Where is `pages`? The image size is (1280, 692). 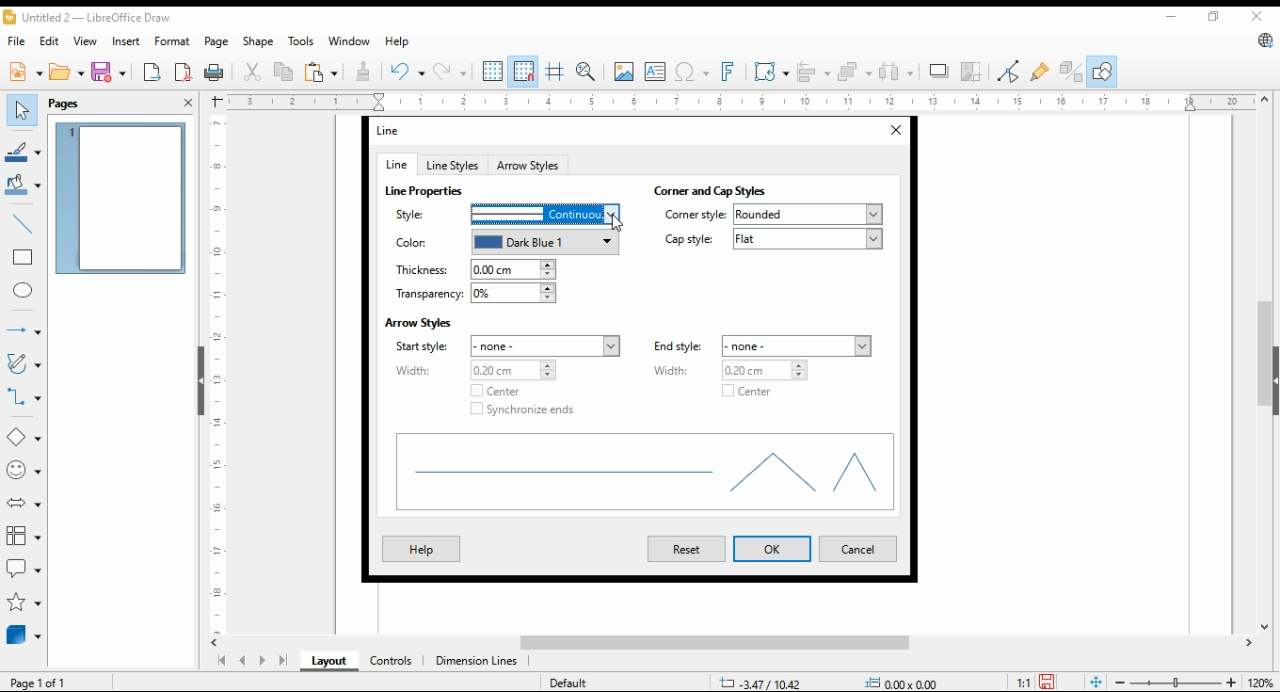 pages is located at coordinates (70, 102).